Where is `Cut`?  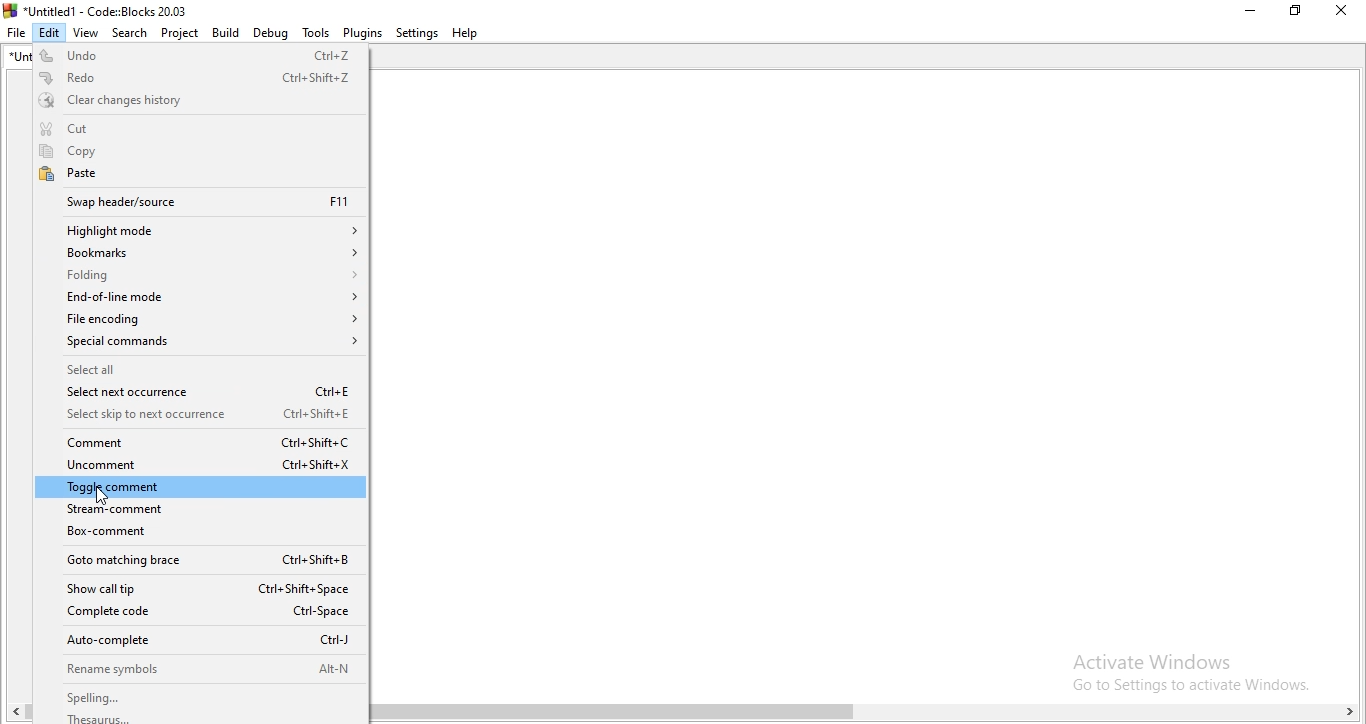 Cut is located at coordinates (202, 129).